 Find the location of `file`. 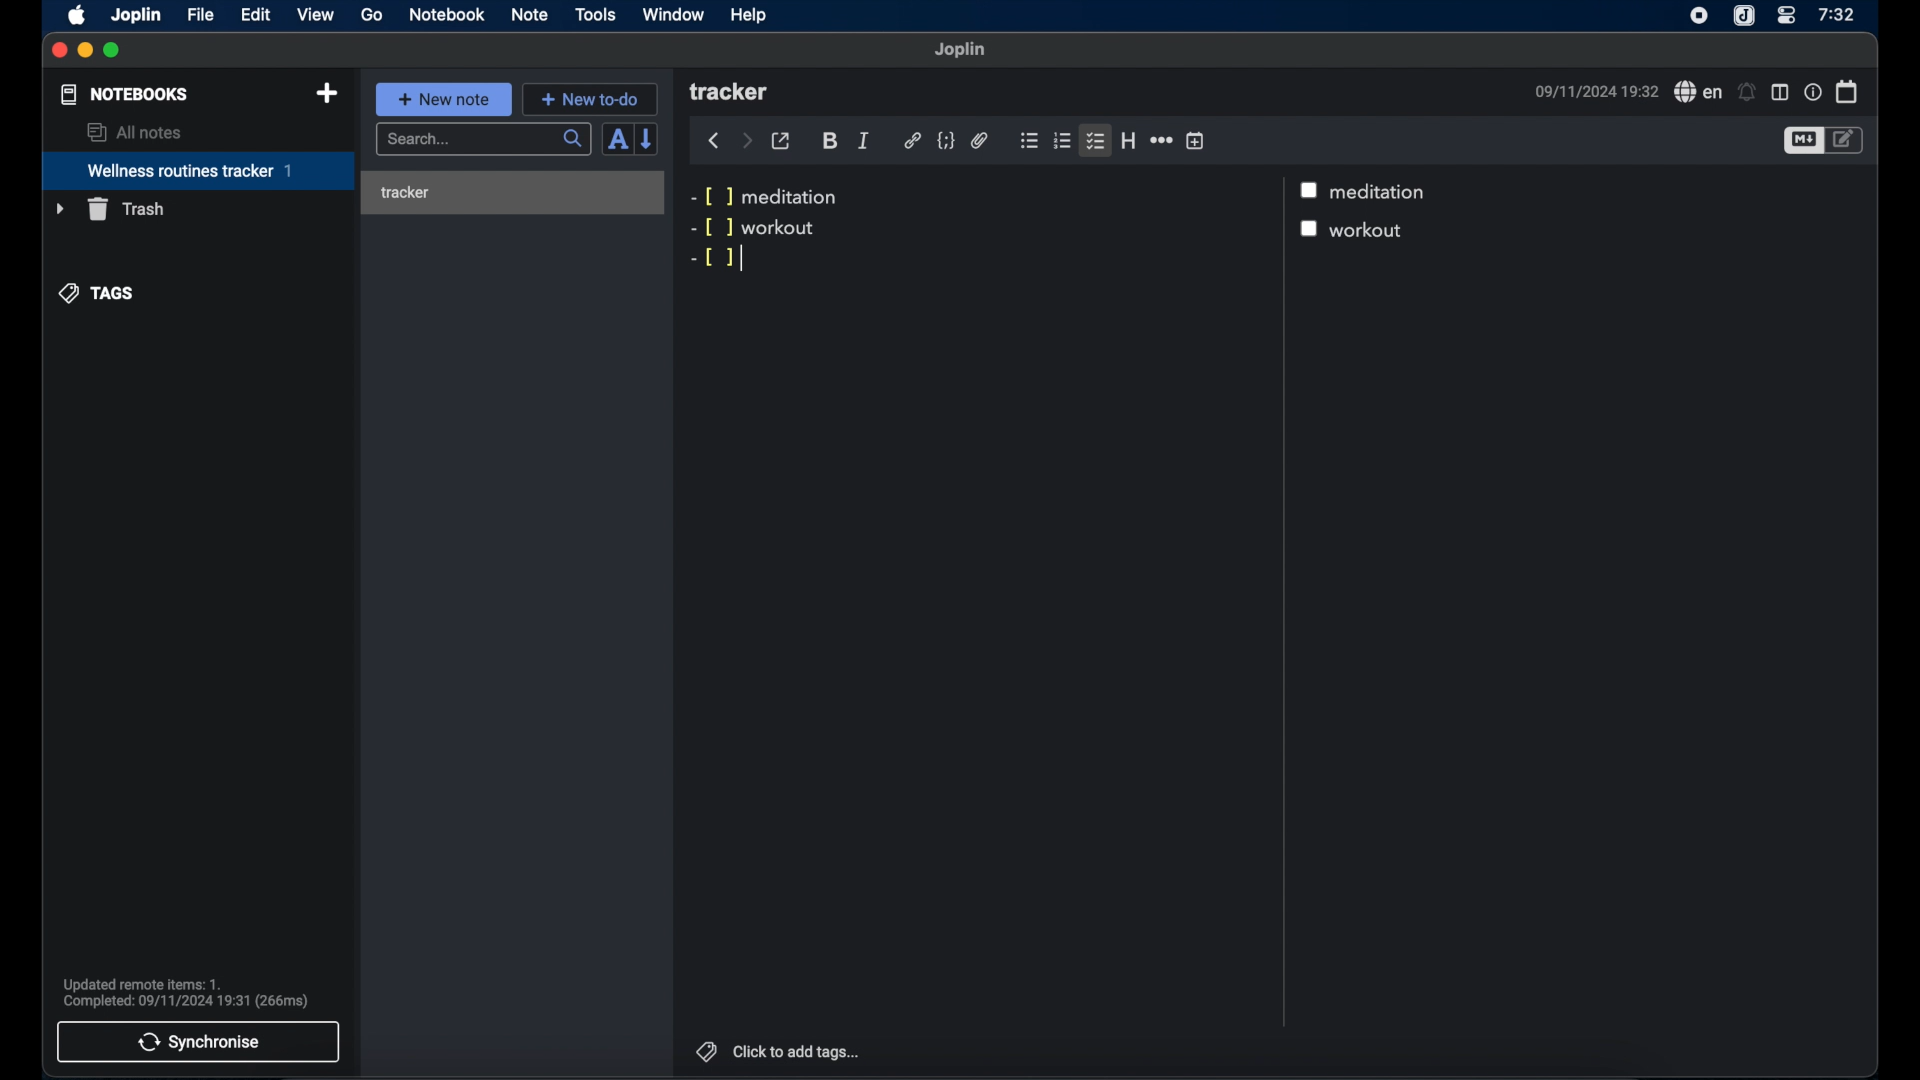

file is located at coordinates (200, 14).